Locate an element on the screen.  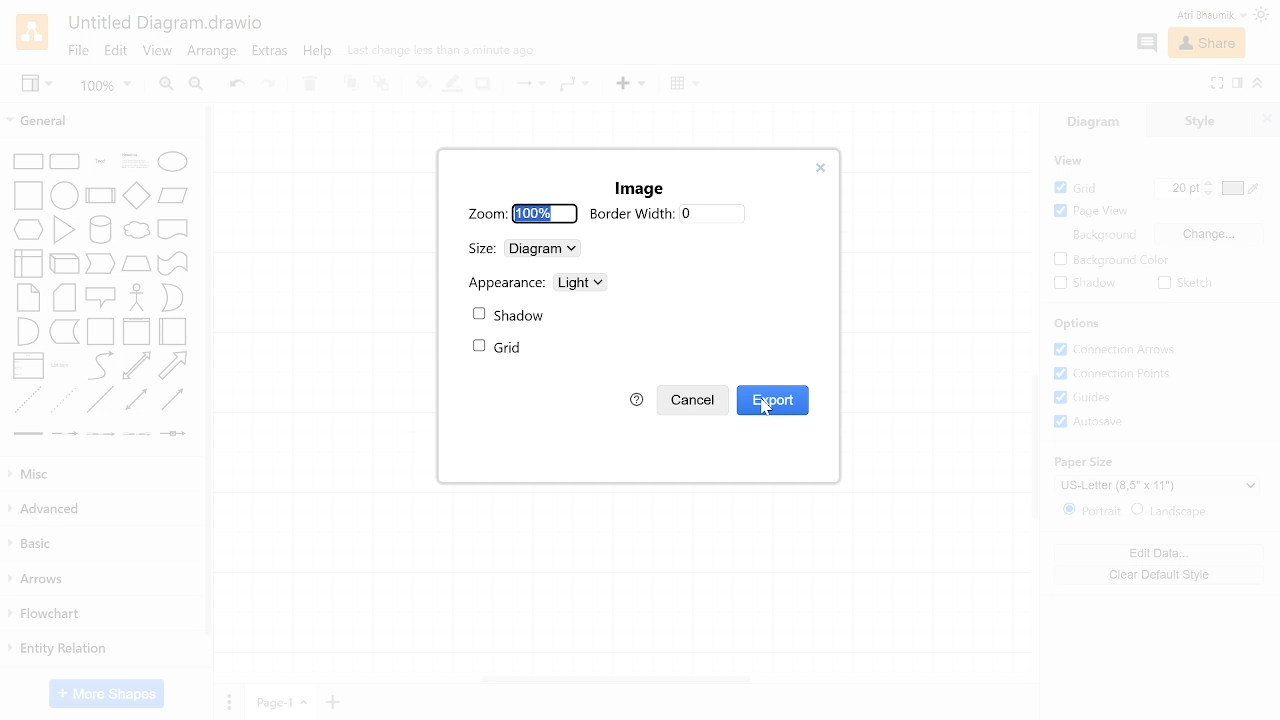
Fullscreen is located at coordinates (1216, 83).